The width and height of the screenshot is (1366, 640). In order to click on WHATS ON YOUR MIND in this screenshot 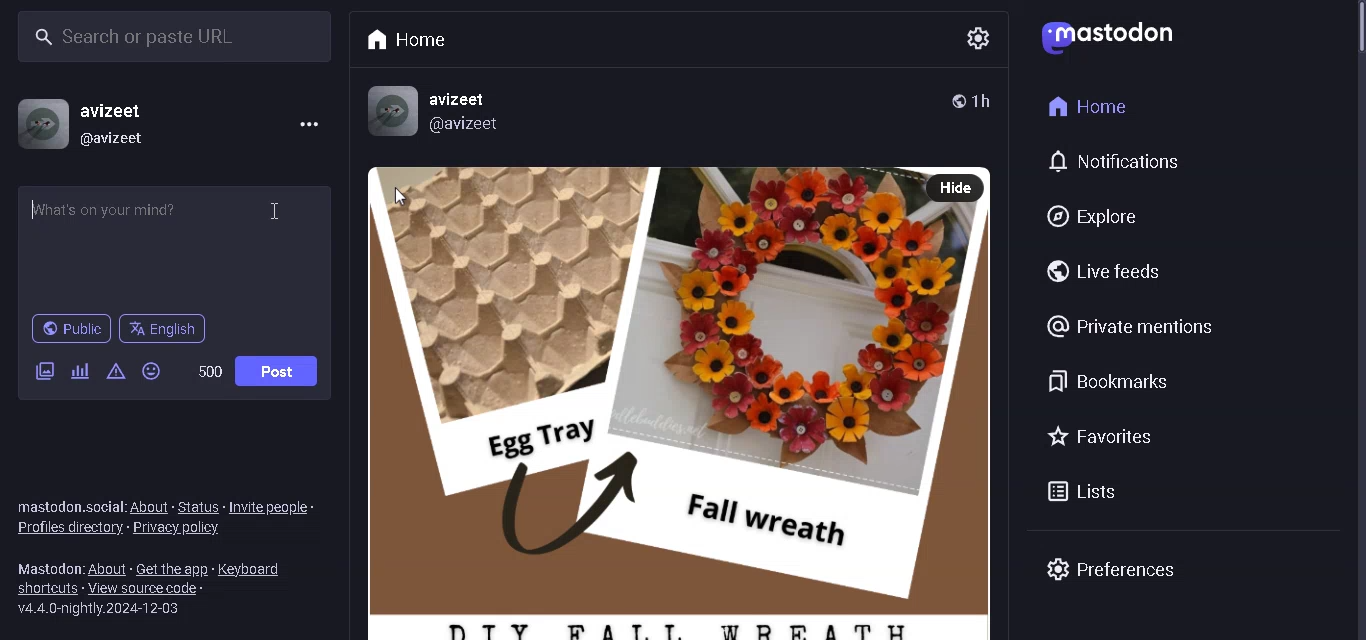, I will do `click(170, 244)`.